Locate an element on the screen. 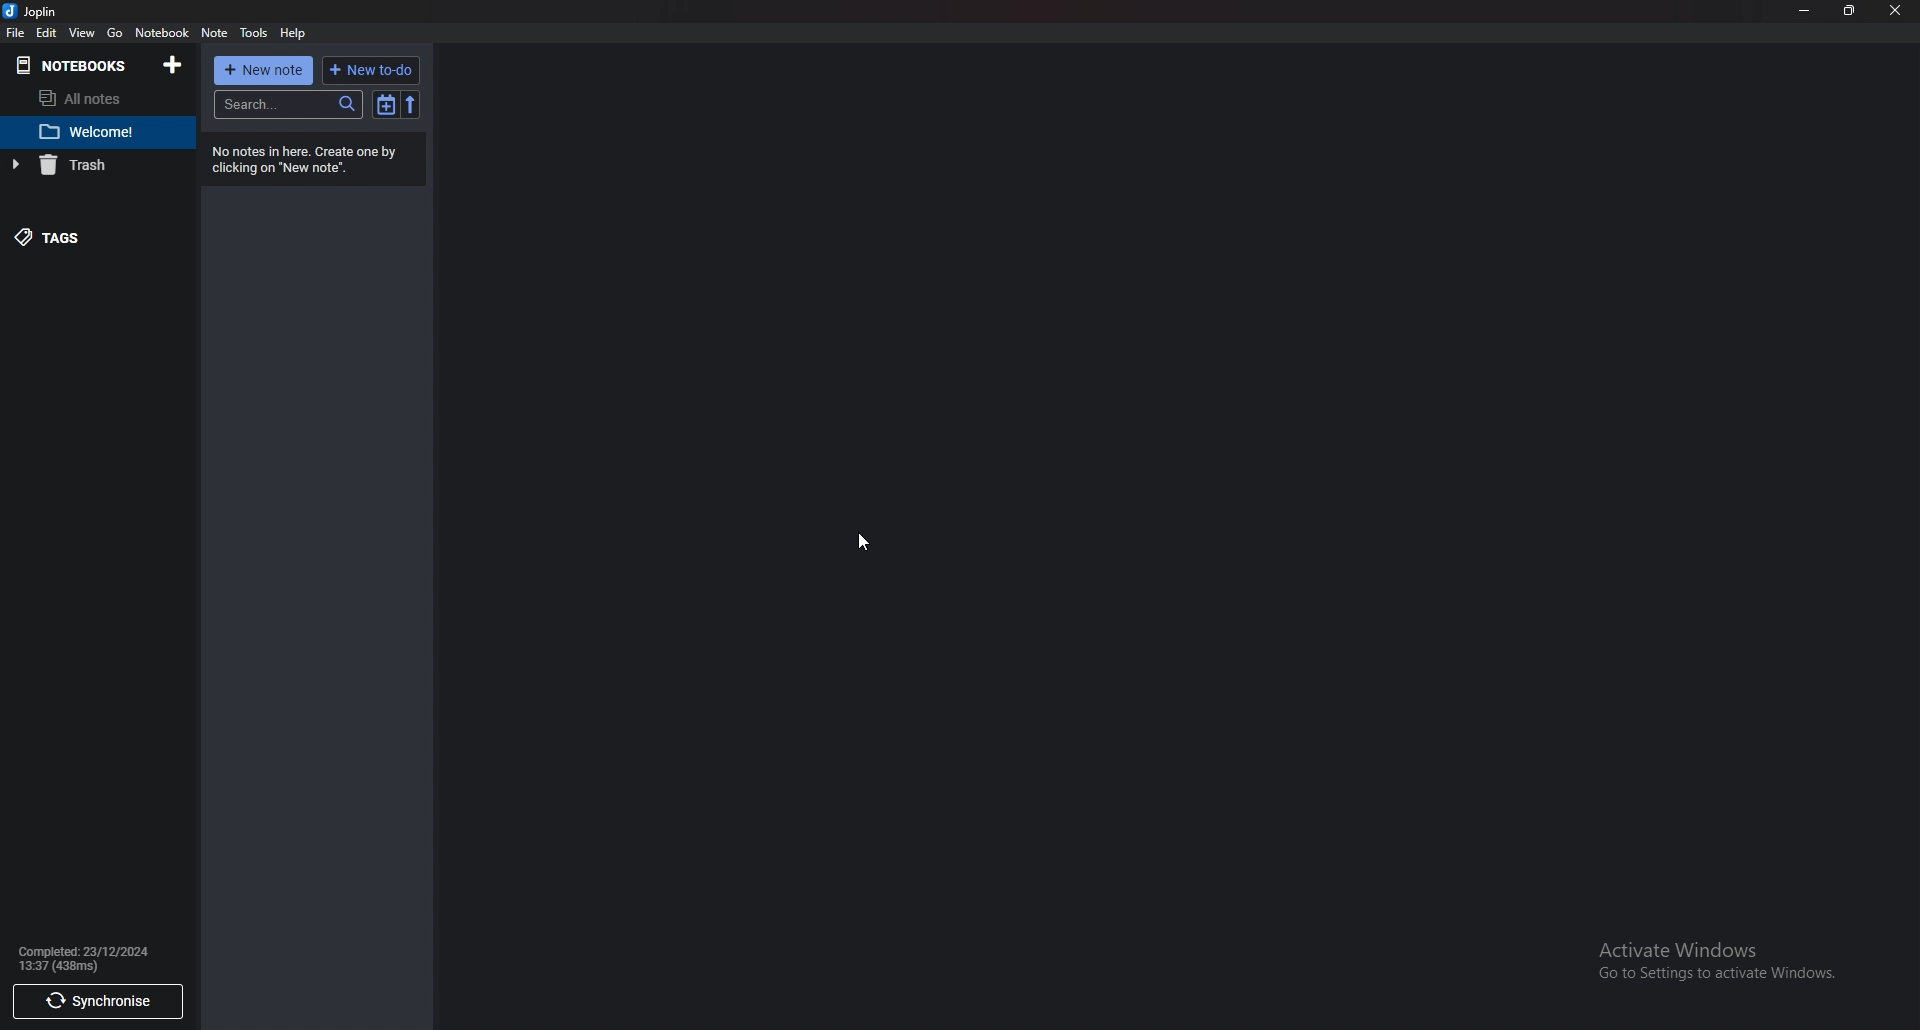  Reverse sort order is located at coordinates (410, 102).